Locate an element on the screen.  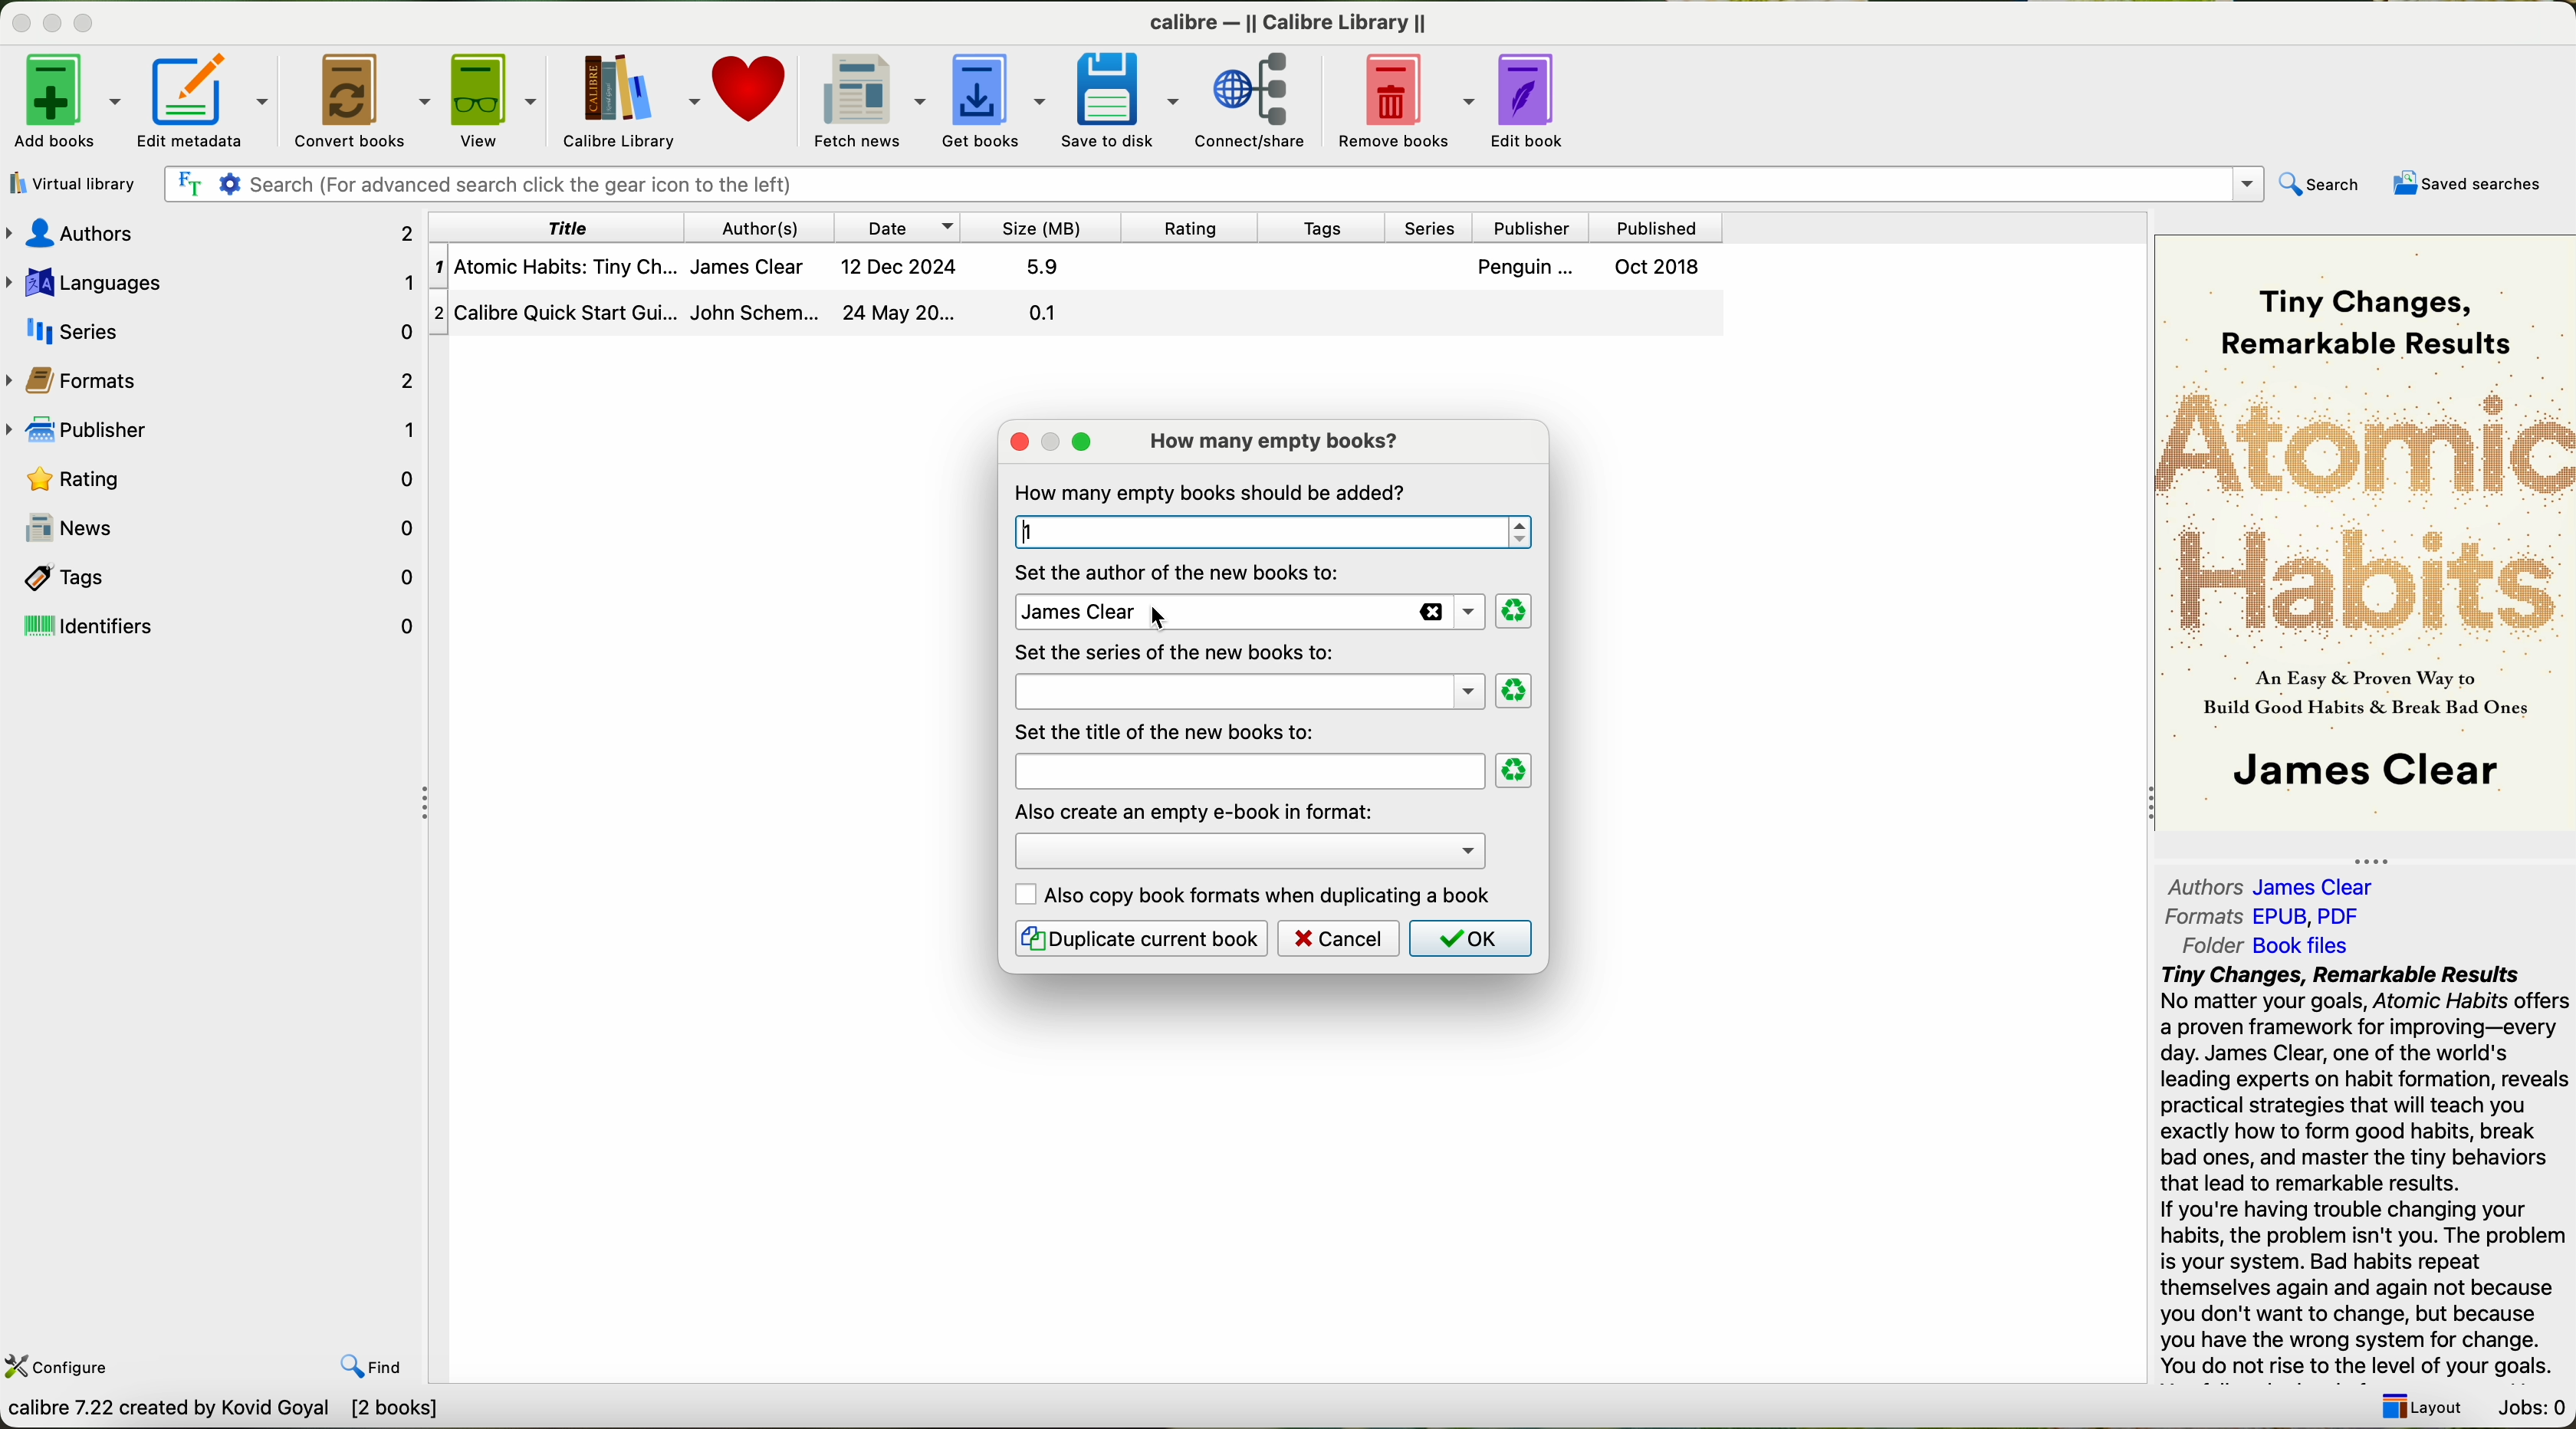
calibre library is located at coordinates (626, 99).